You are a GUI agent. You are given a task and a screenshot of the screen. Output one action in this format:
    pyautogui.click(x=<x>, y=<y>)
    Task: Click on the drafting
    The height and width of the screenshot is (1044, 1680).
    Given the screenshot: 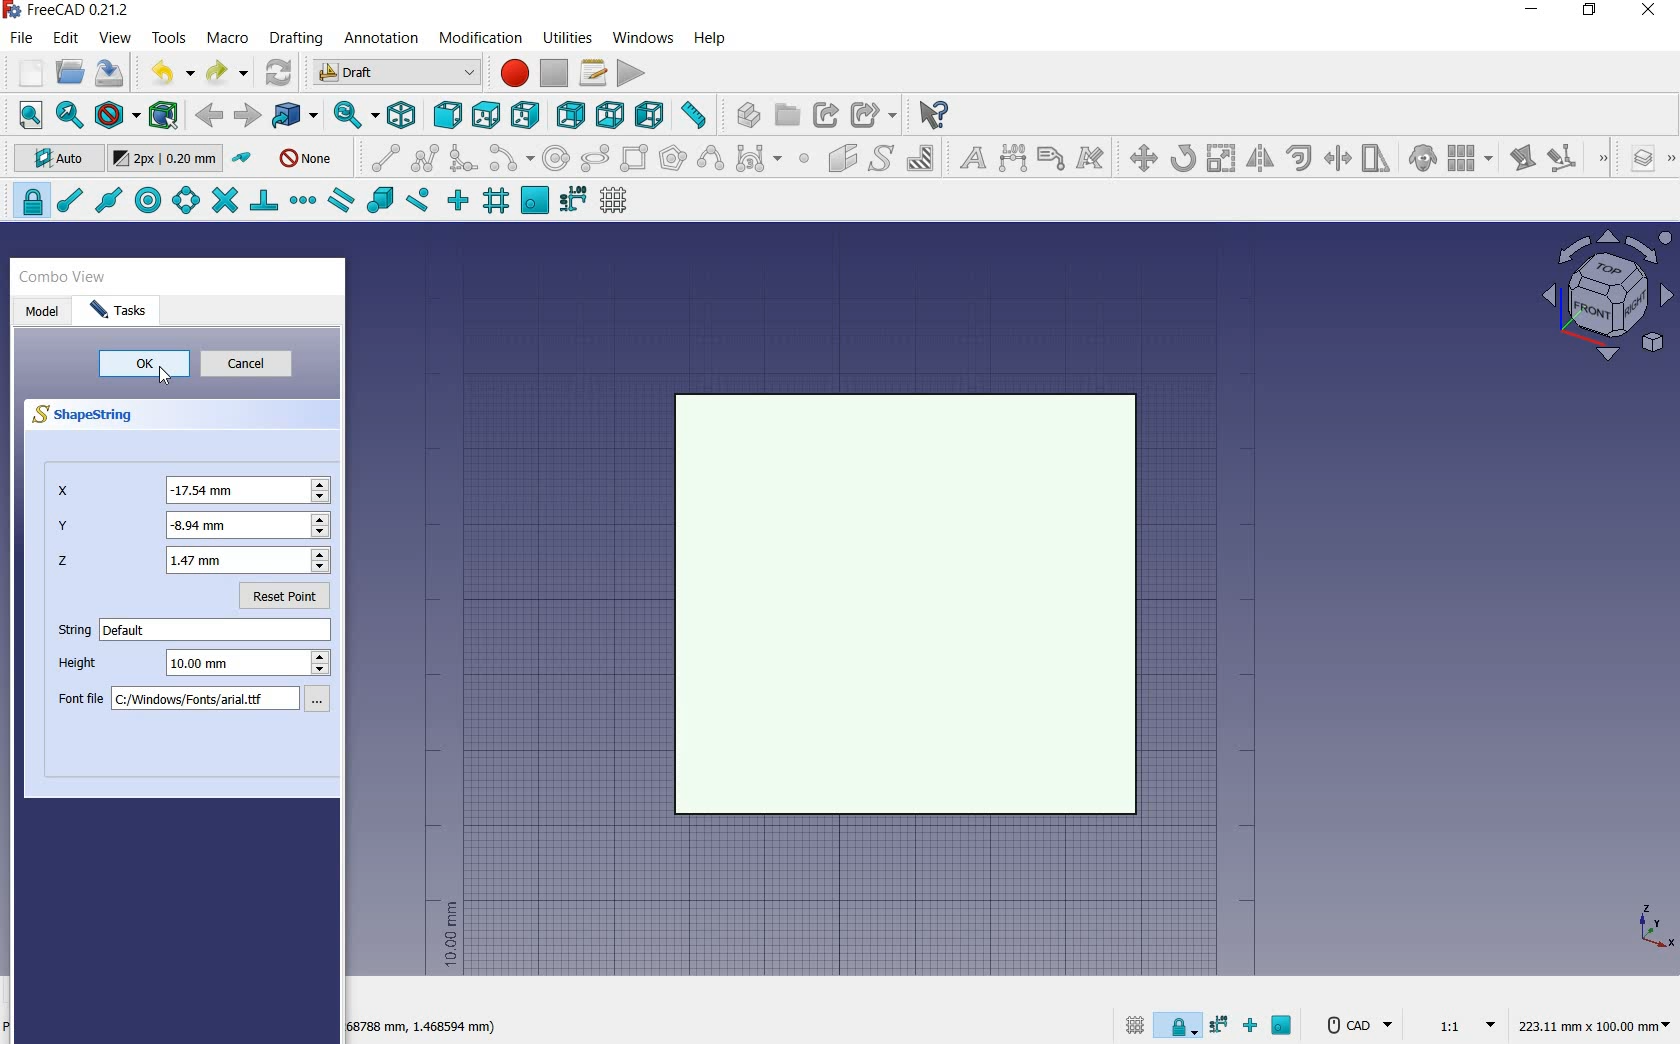 What is the action you would take?
    pyautogui.click(x=297, y=39)
    